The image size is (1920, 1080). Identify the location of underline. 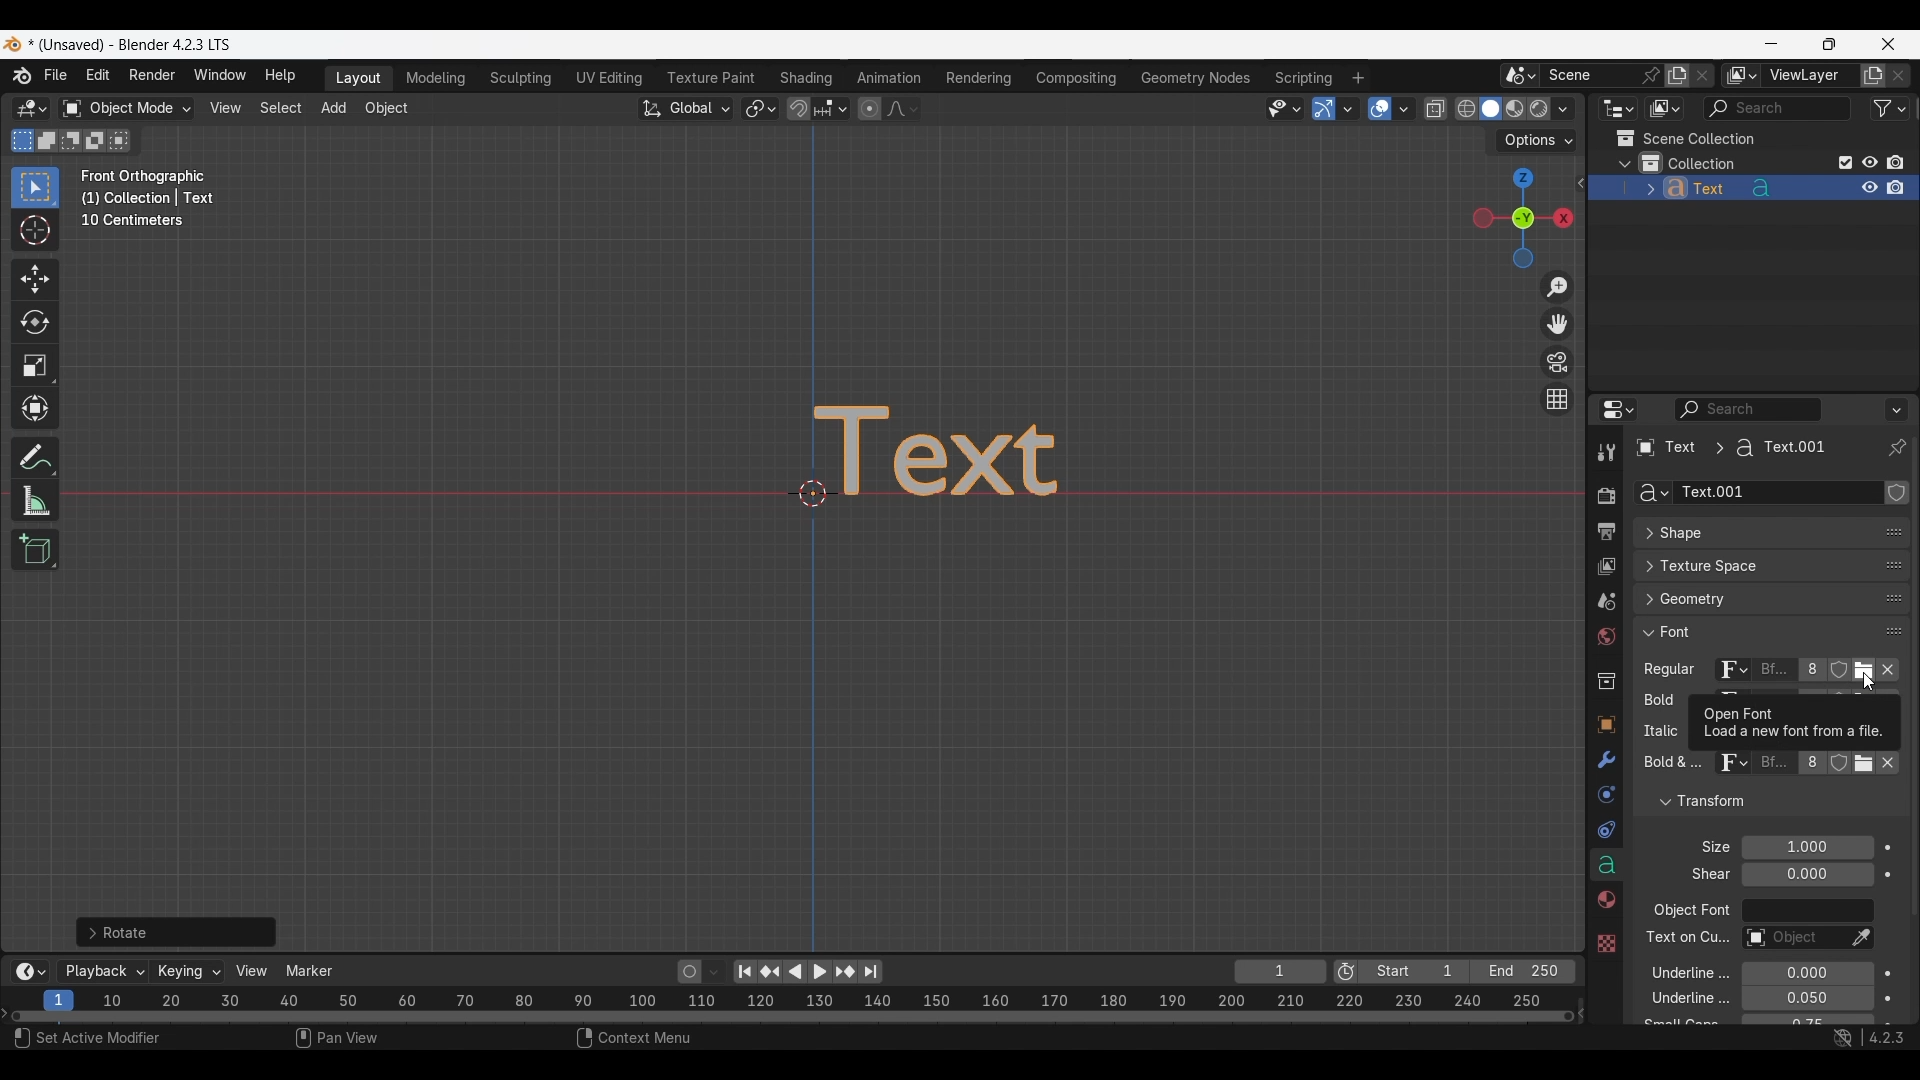
(1678, 972).